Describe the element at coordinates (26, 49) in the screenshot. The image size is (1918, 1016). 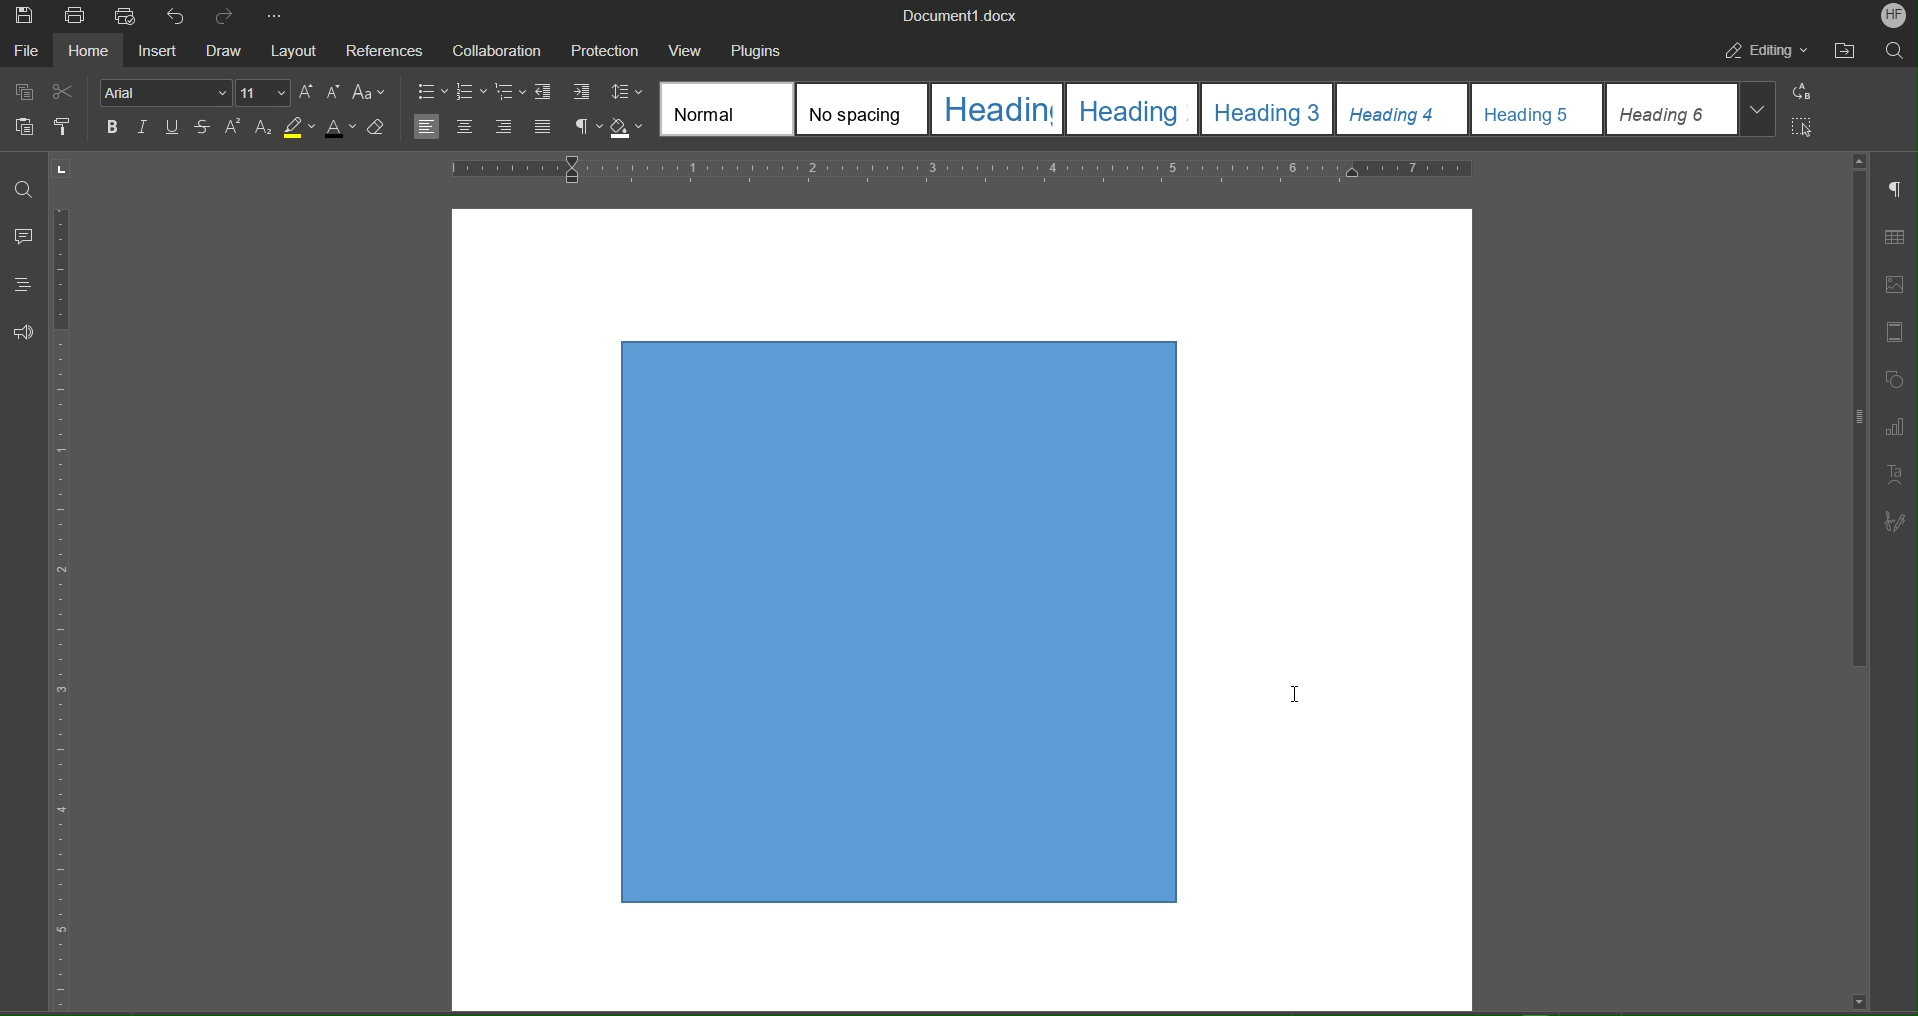
I see `File` at that location.